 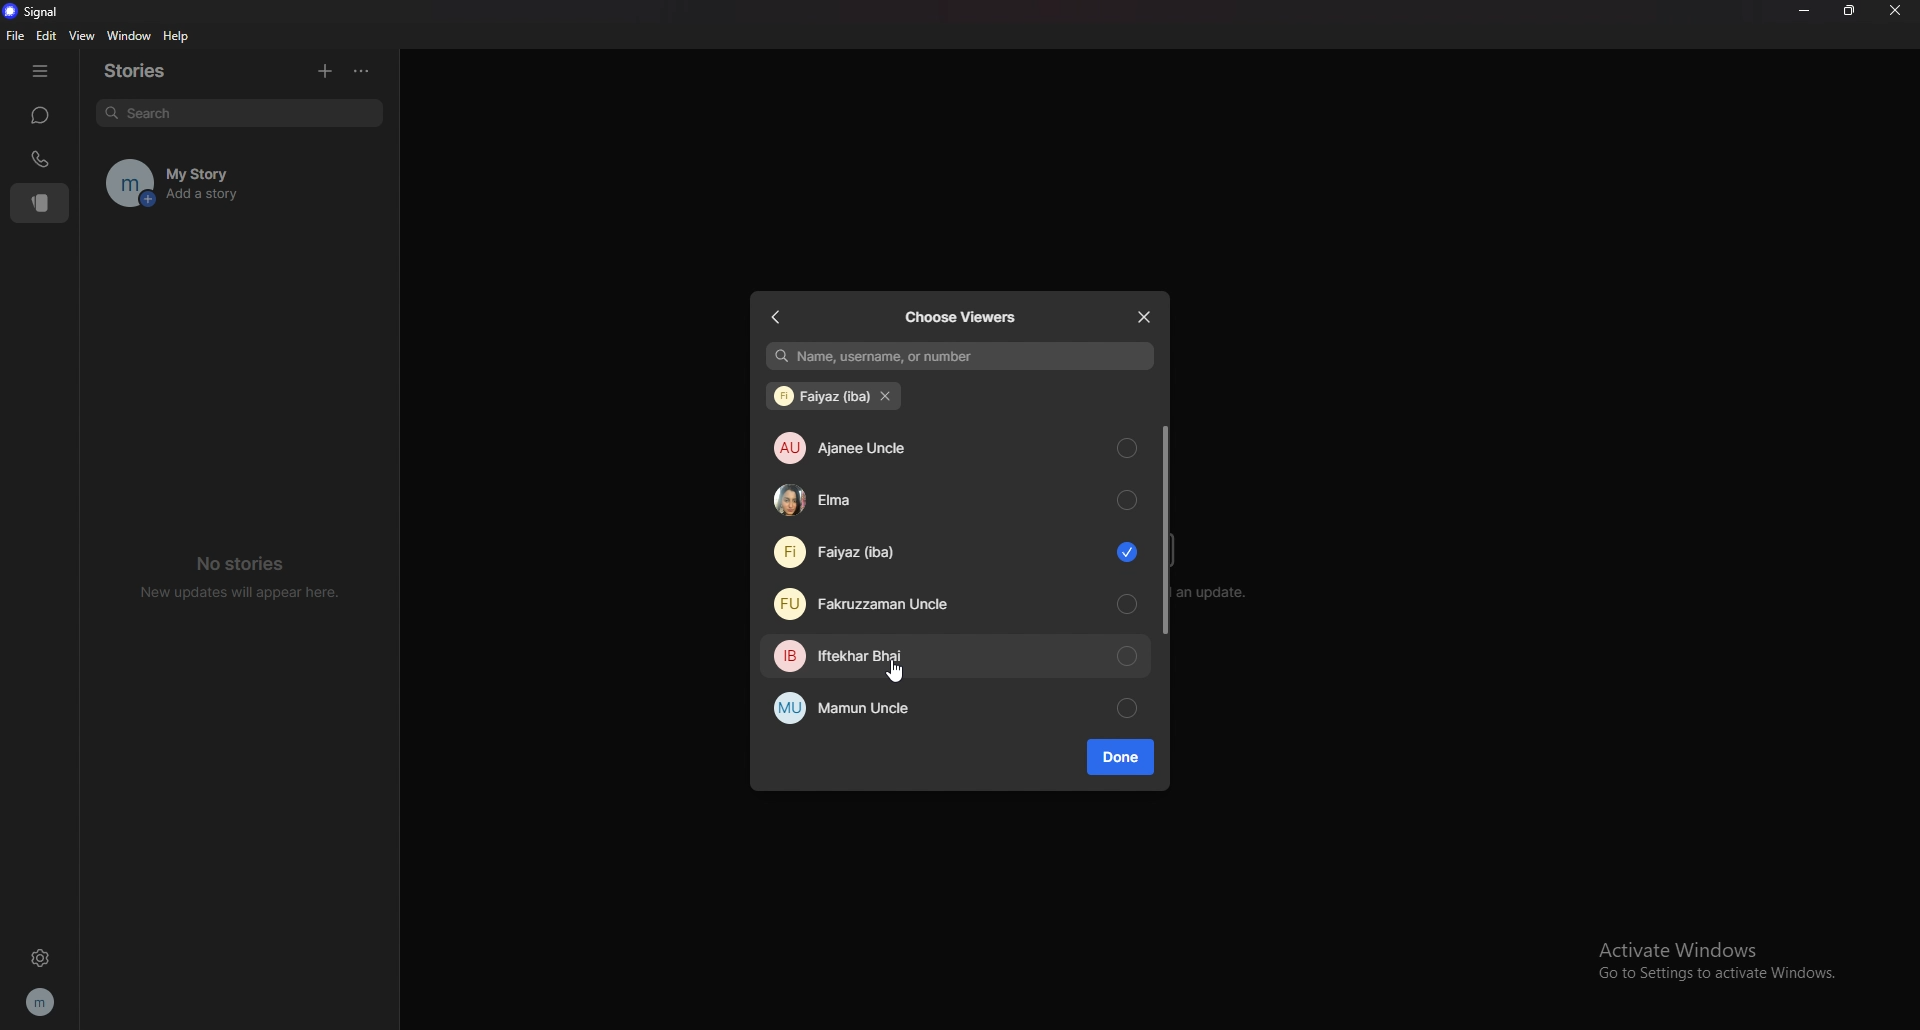 I want to click on add story, so click(x=320, y=68).